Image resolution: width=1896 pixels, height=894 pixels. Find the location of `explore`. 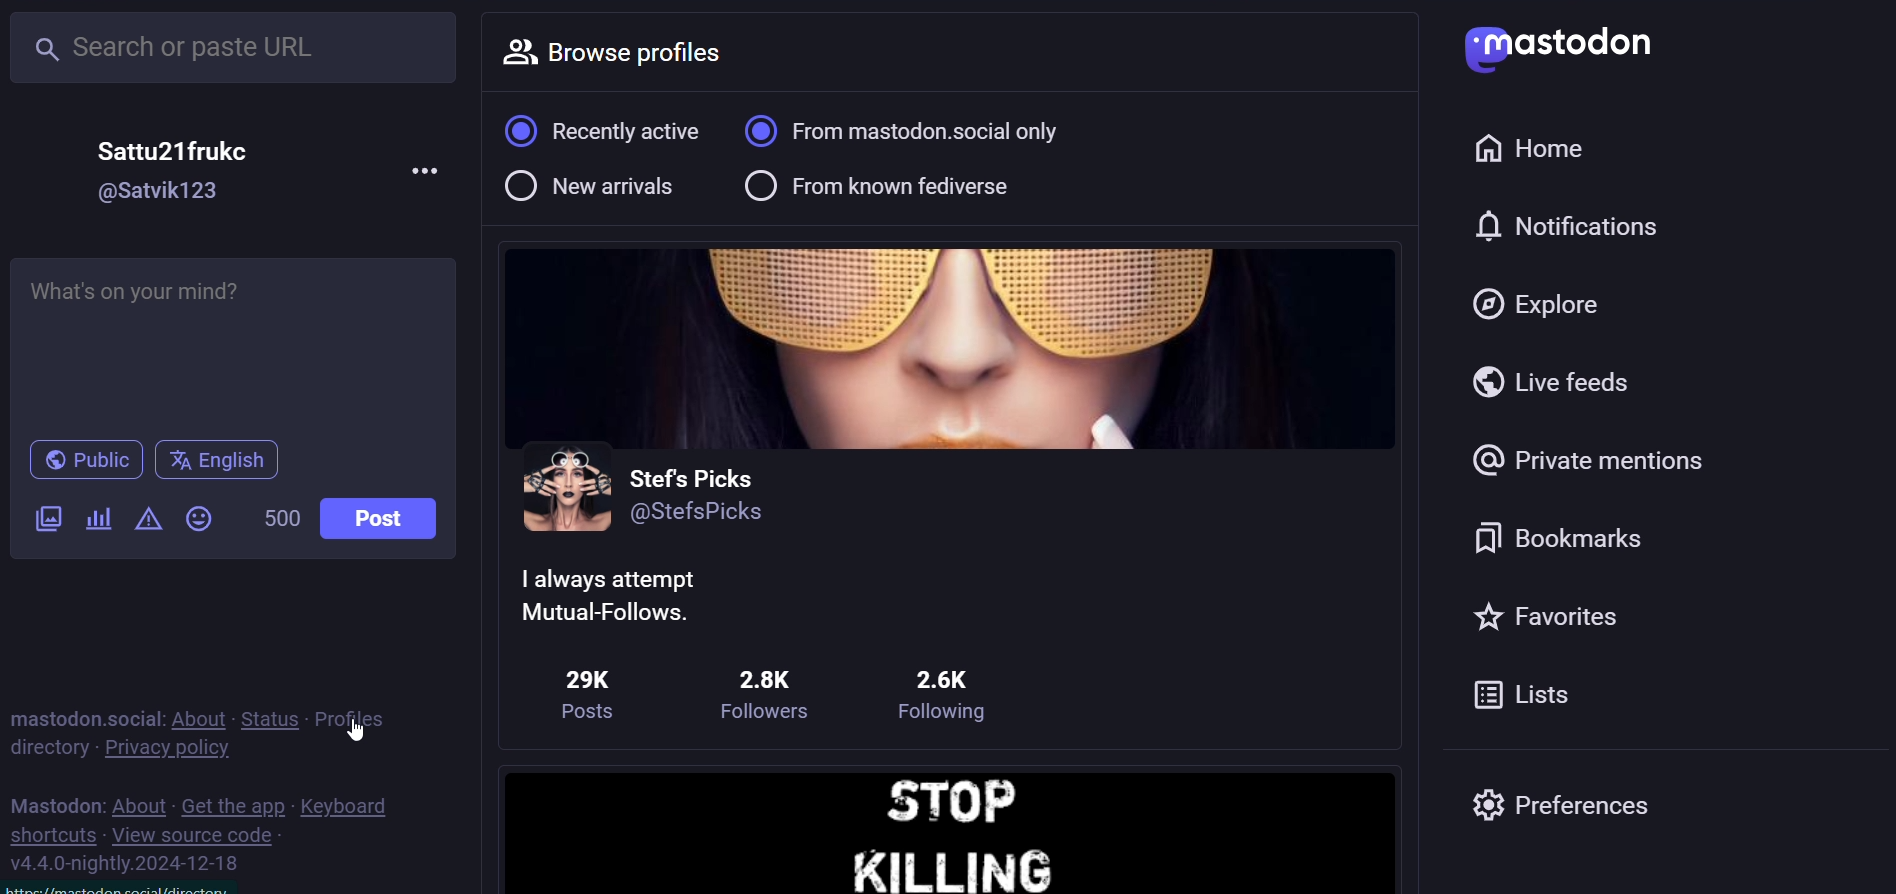

explore is located at coordinates (1542, 302).